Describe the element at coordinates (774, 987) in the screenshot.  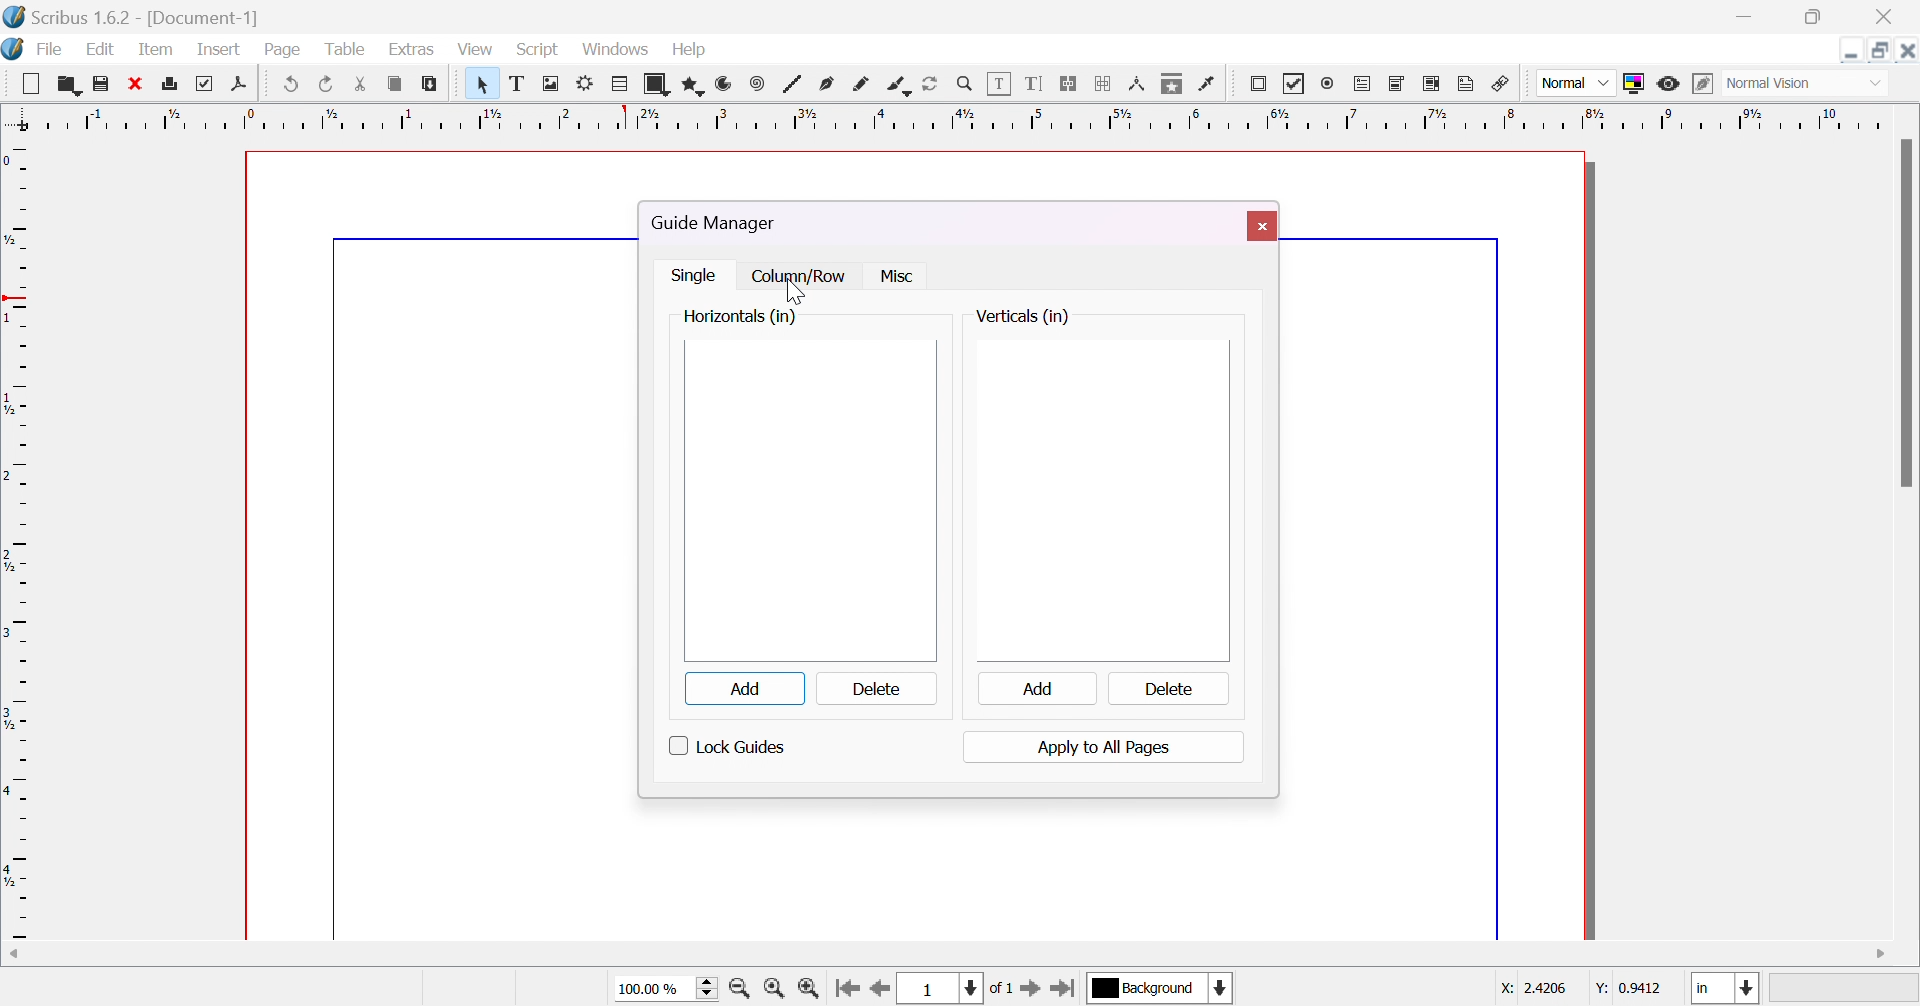
I see `zoom to 100%` at that location.